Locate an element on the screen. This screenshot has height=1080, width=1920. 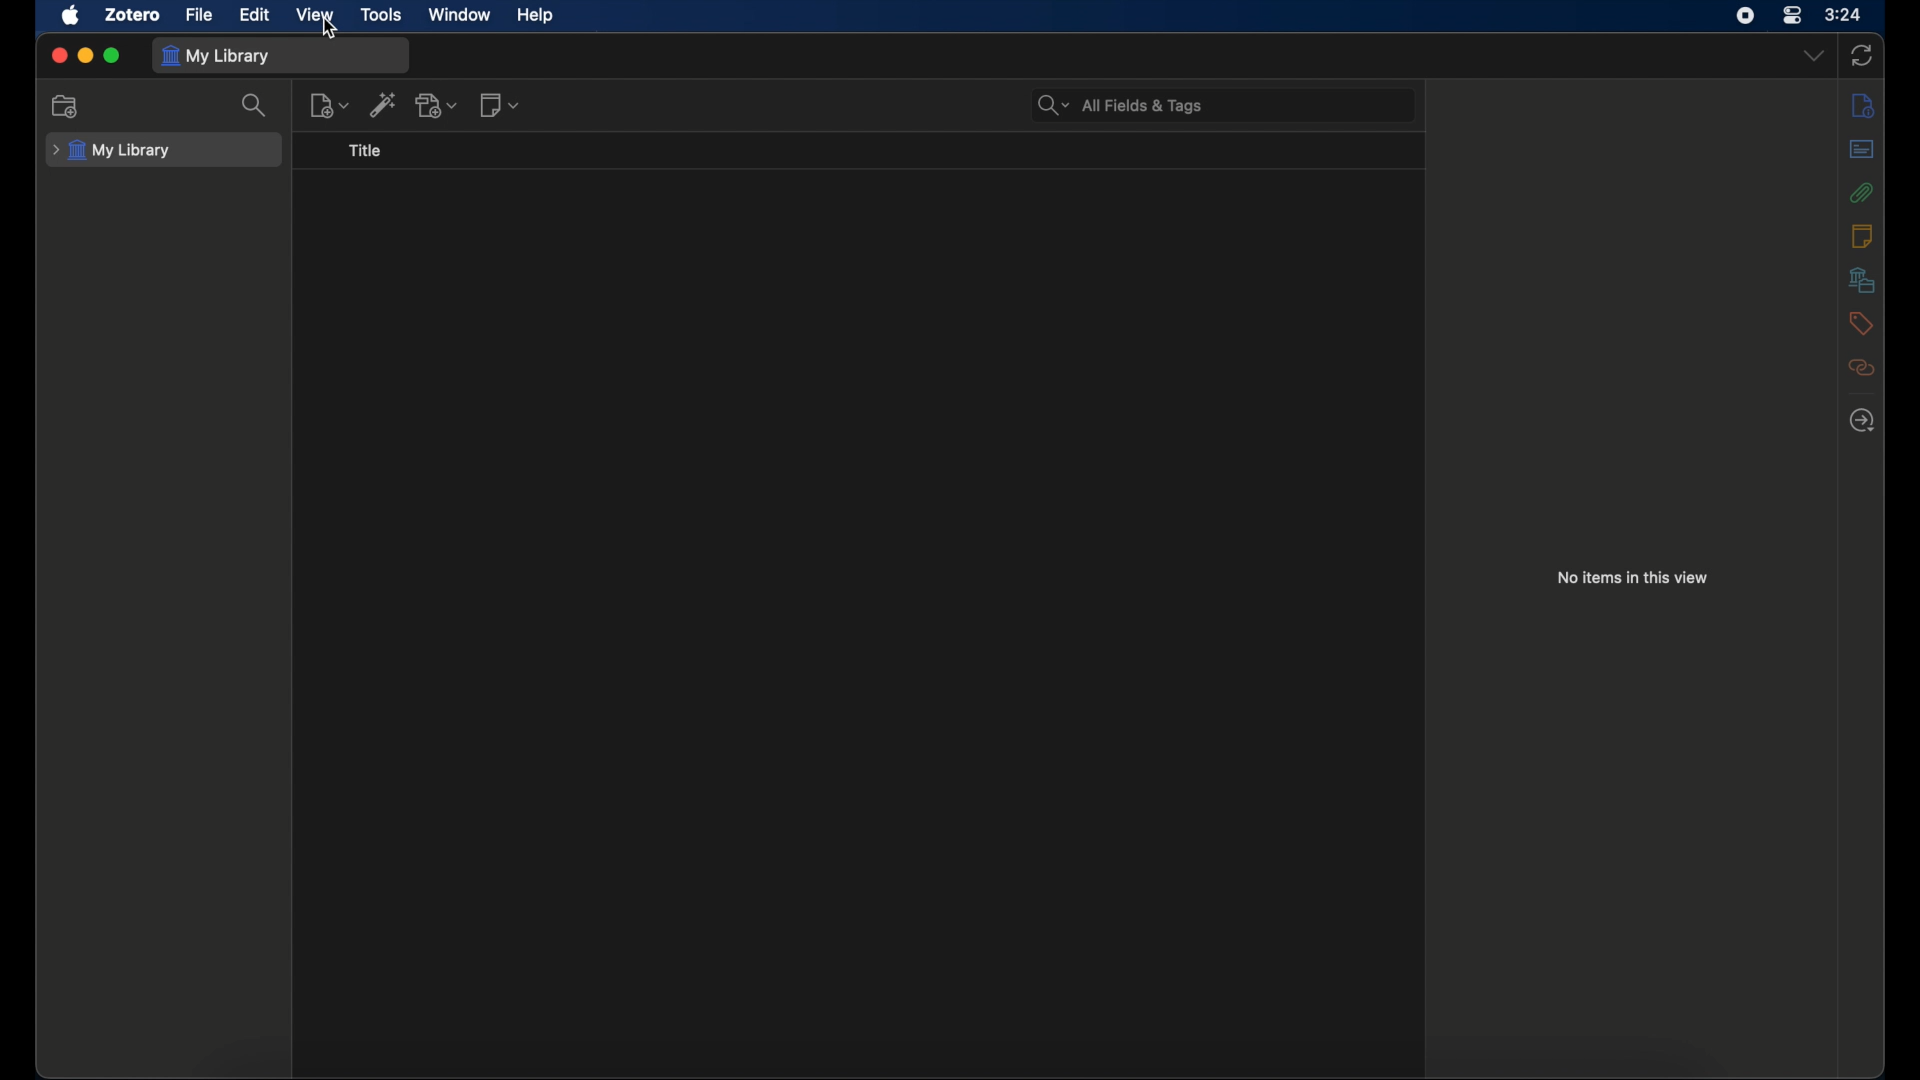
attachments is located at coordinates (1859, 192).